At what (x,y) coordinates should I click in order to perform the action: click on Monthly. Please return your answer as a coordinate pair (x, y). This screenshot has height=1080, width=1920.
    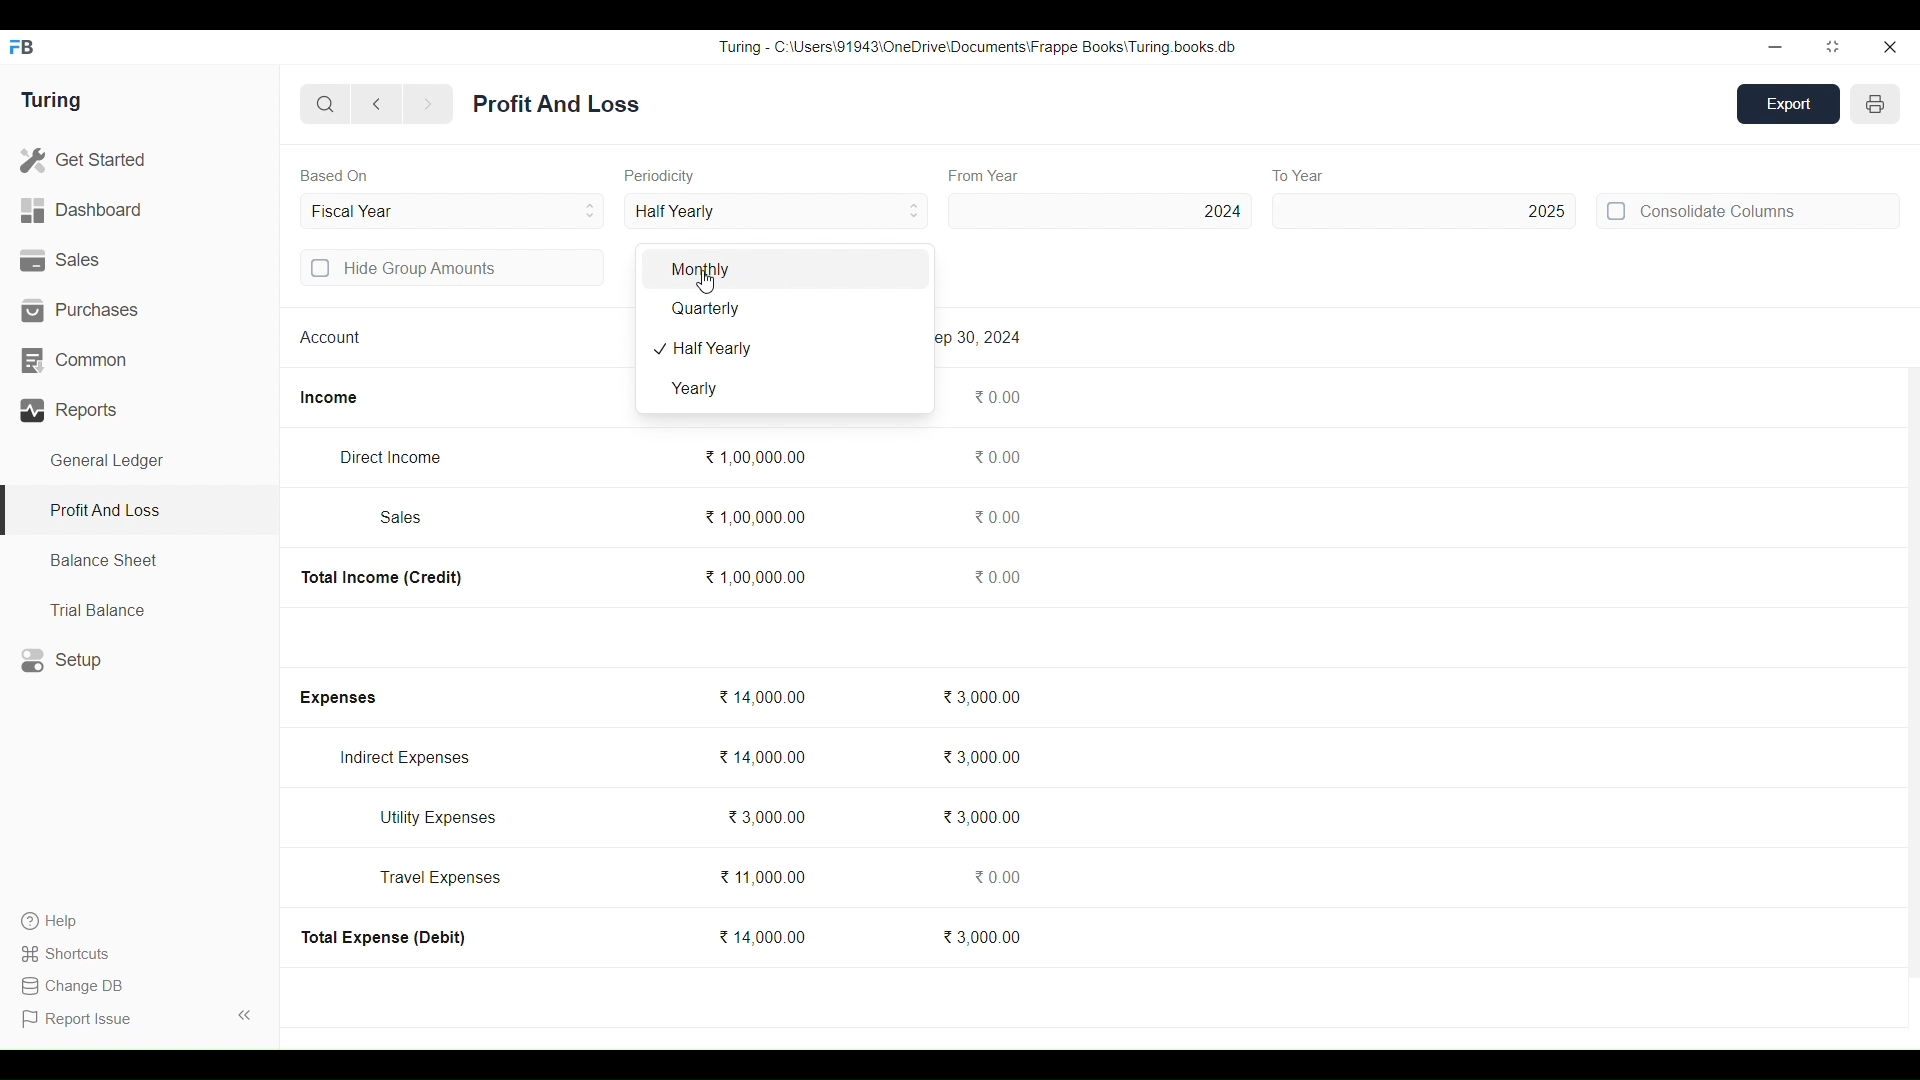
    Looking at the image, I should click on (785, 269).